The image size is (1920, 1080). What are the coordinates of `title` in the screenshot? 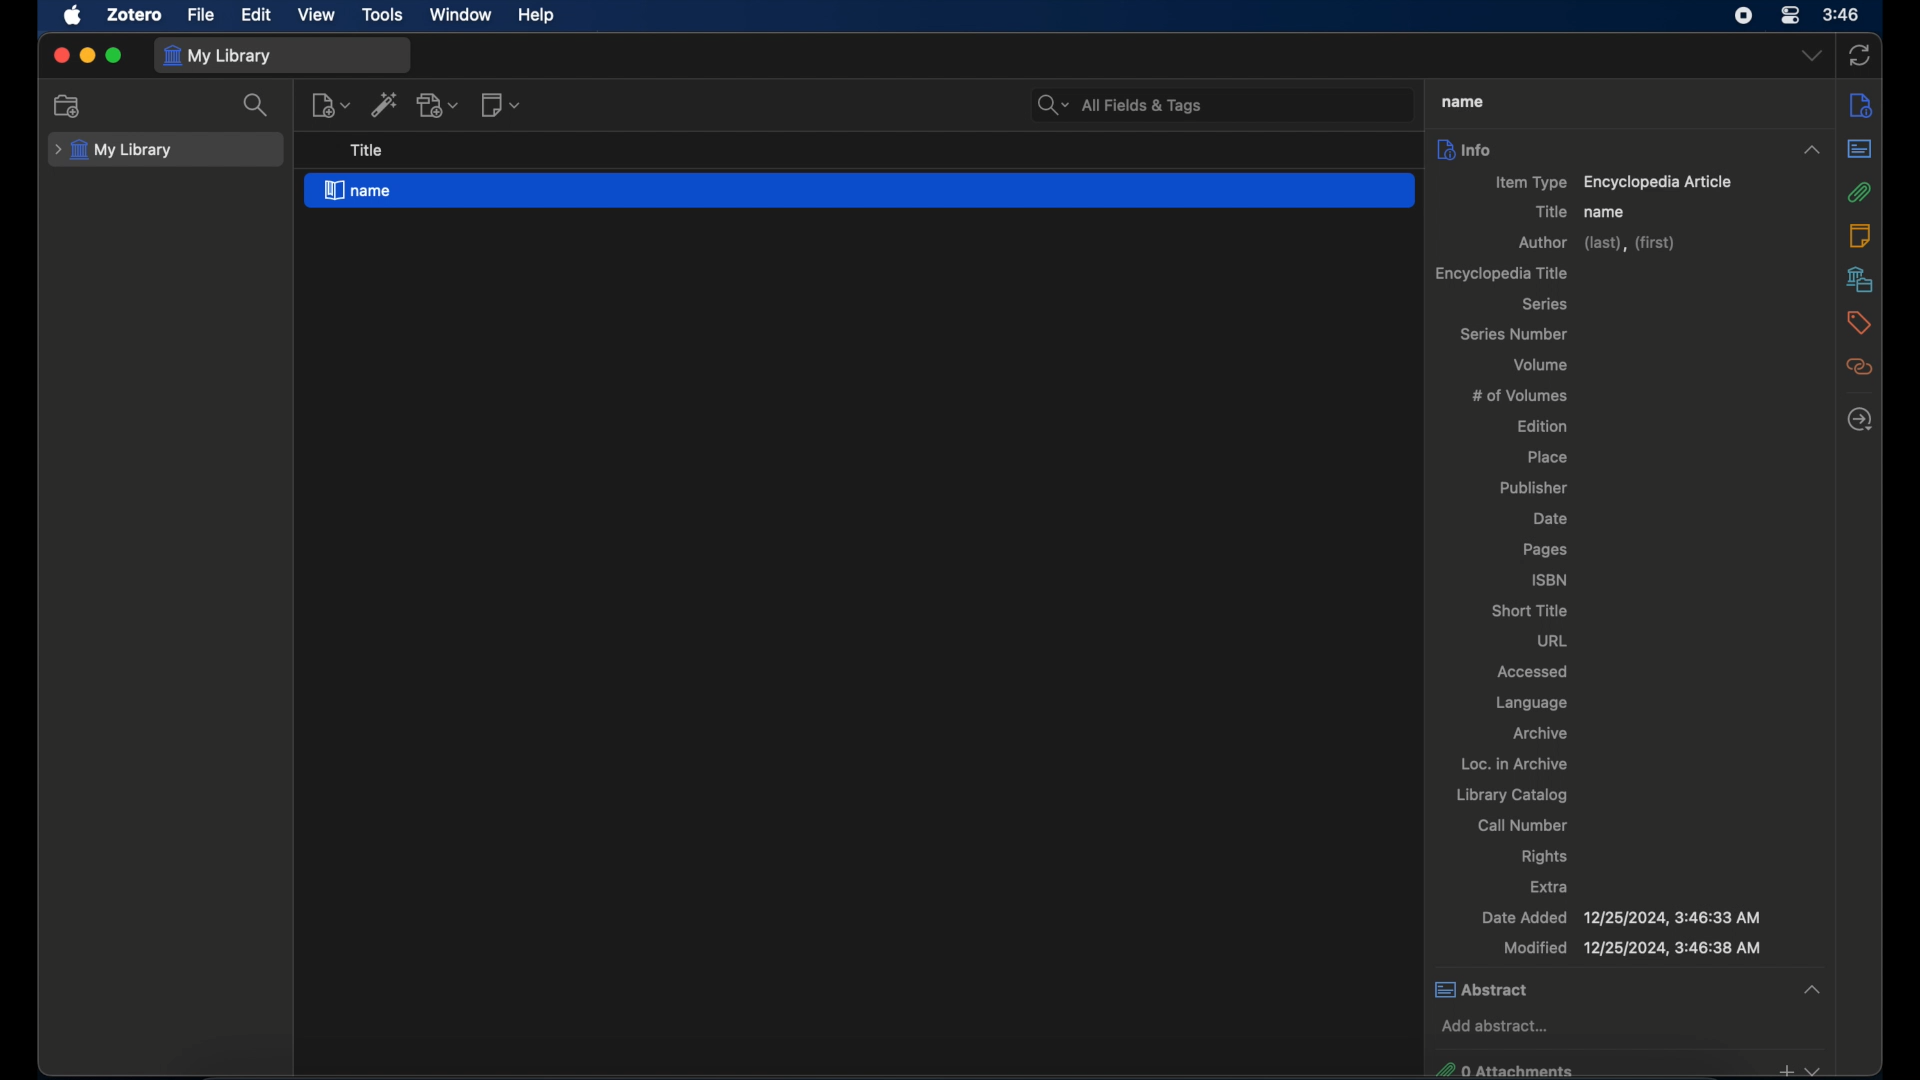 It's located at (367, 151).